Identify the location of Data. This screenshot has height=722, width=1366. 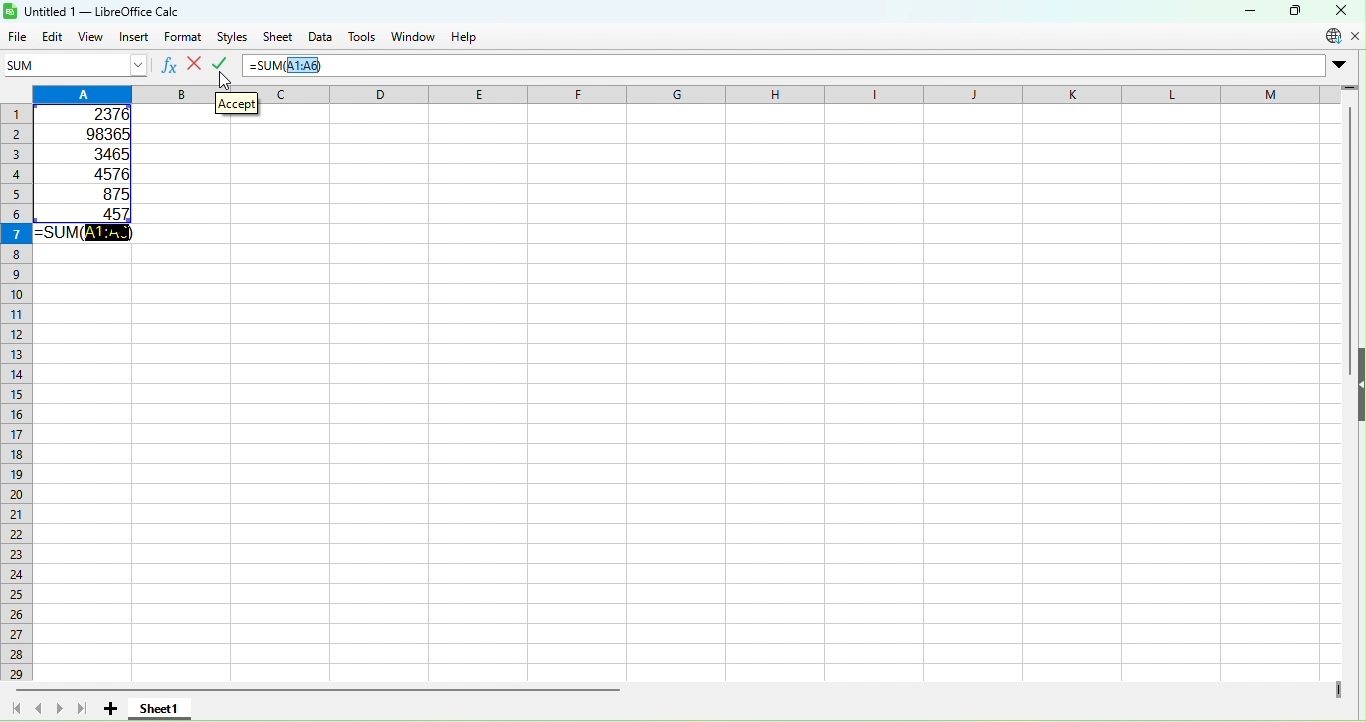
(318, 37).